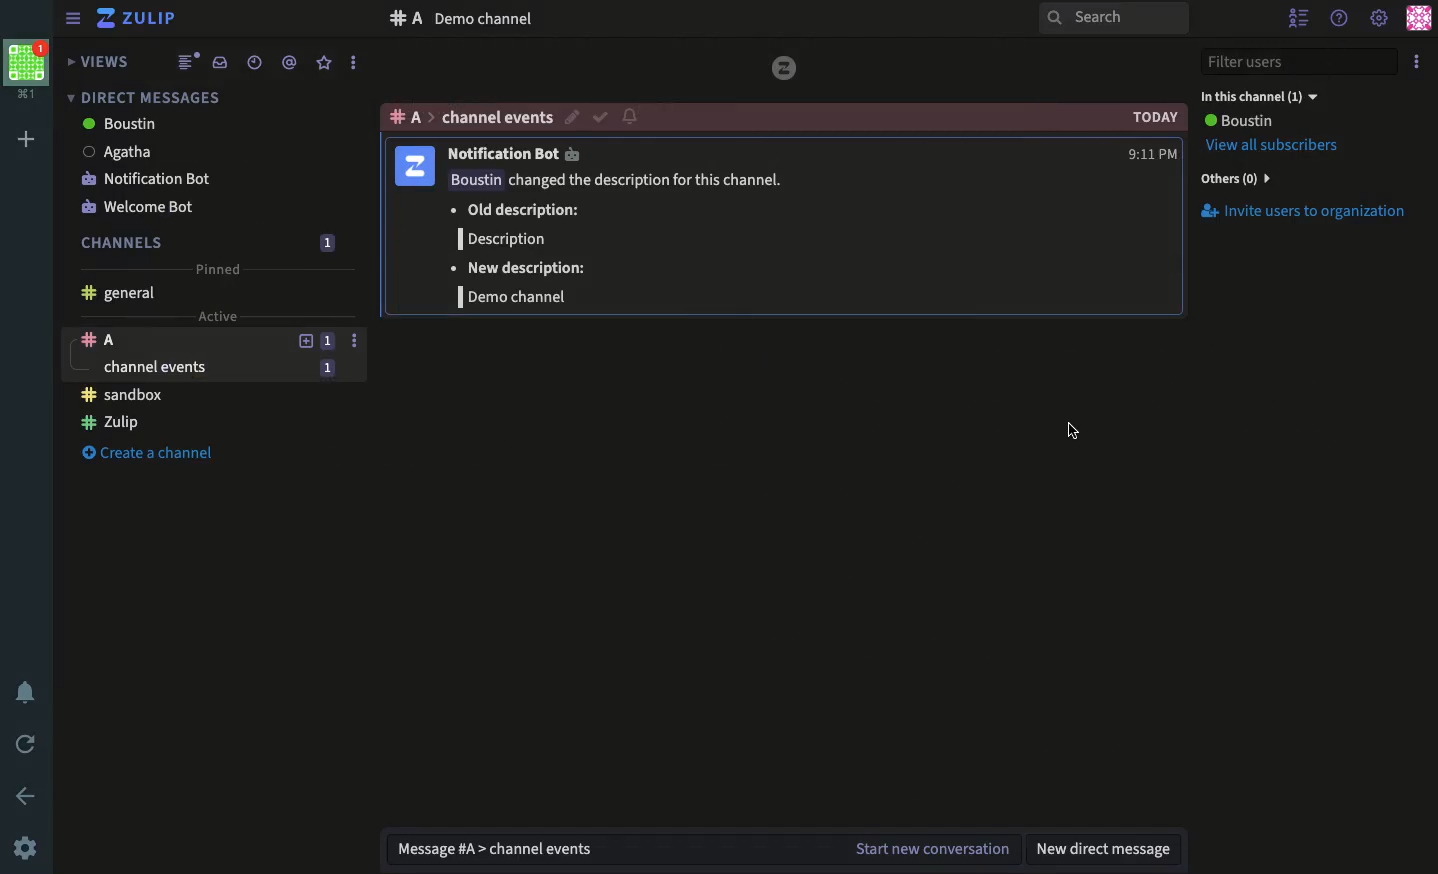 This screenshot has height=874, width=1438. What do you see at coordinates (484, 18) in the screenshot?
I see `demo channel` at bounding box center [484, 18].